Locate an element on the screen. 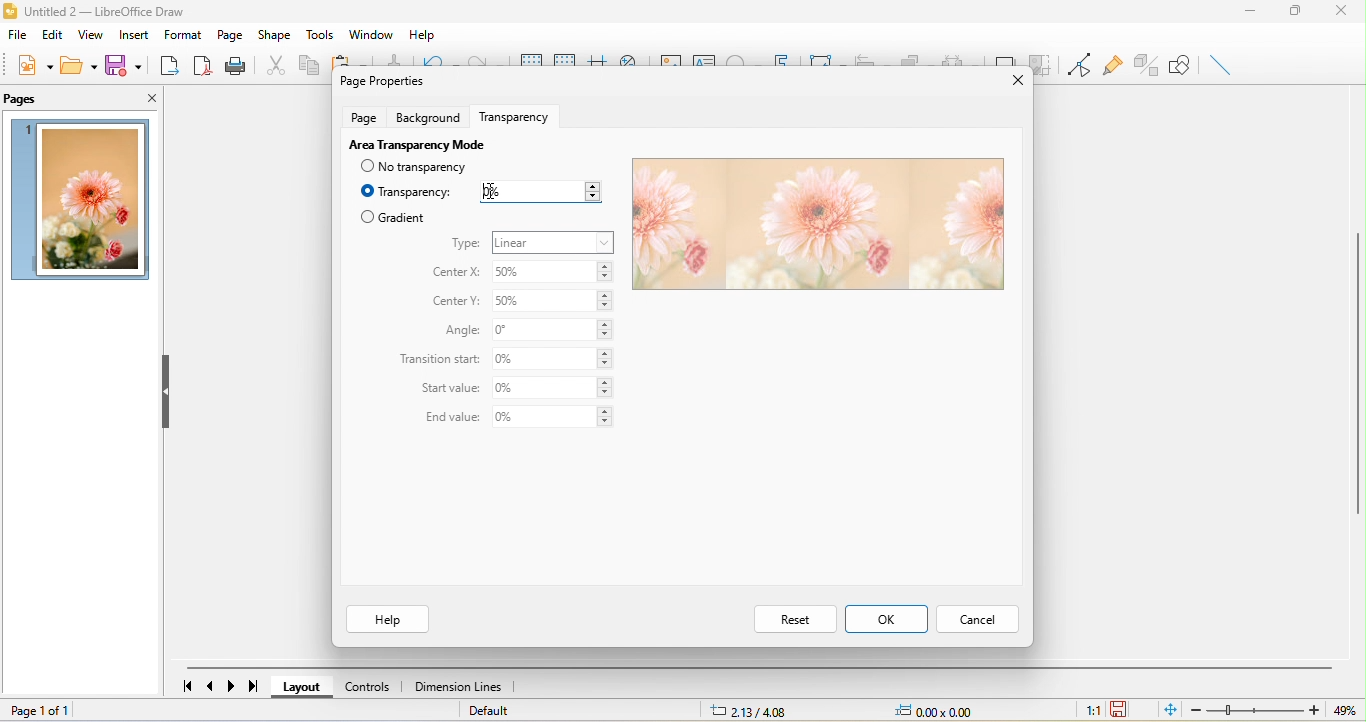 The height and width of the screenshot is (722, 1366). previous page is located at coordinates (213, 684).